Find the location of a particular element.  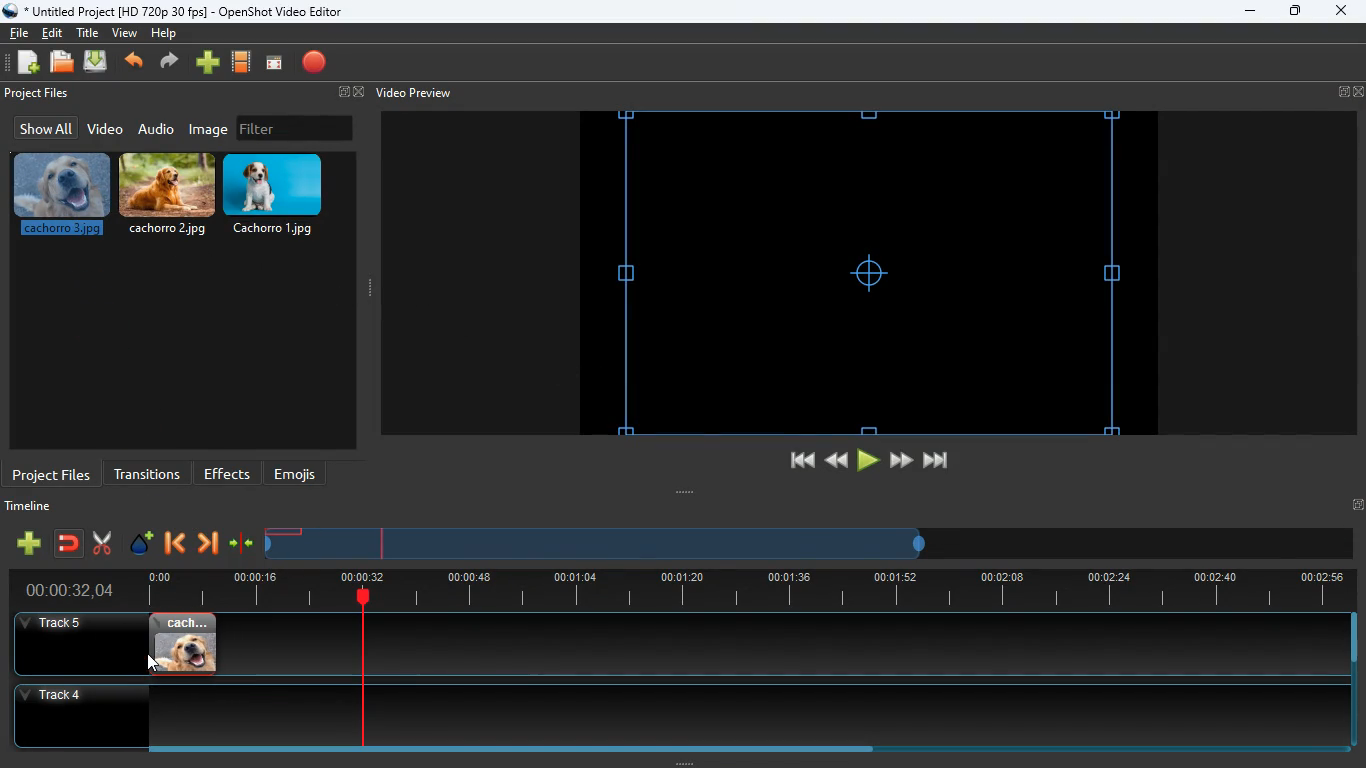

forward is located at coordinates (901, 461).